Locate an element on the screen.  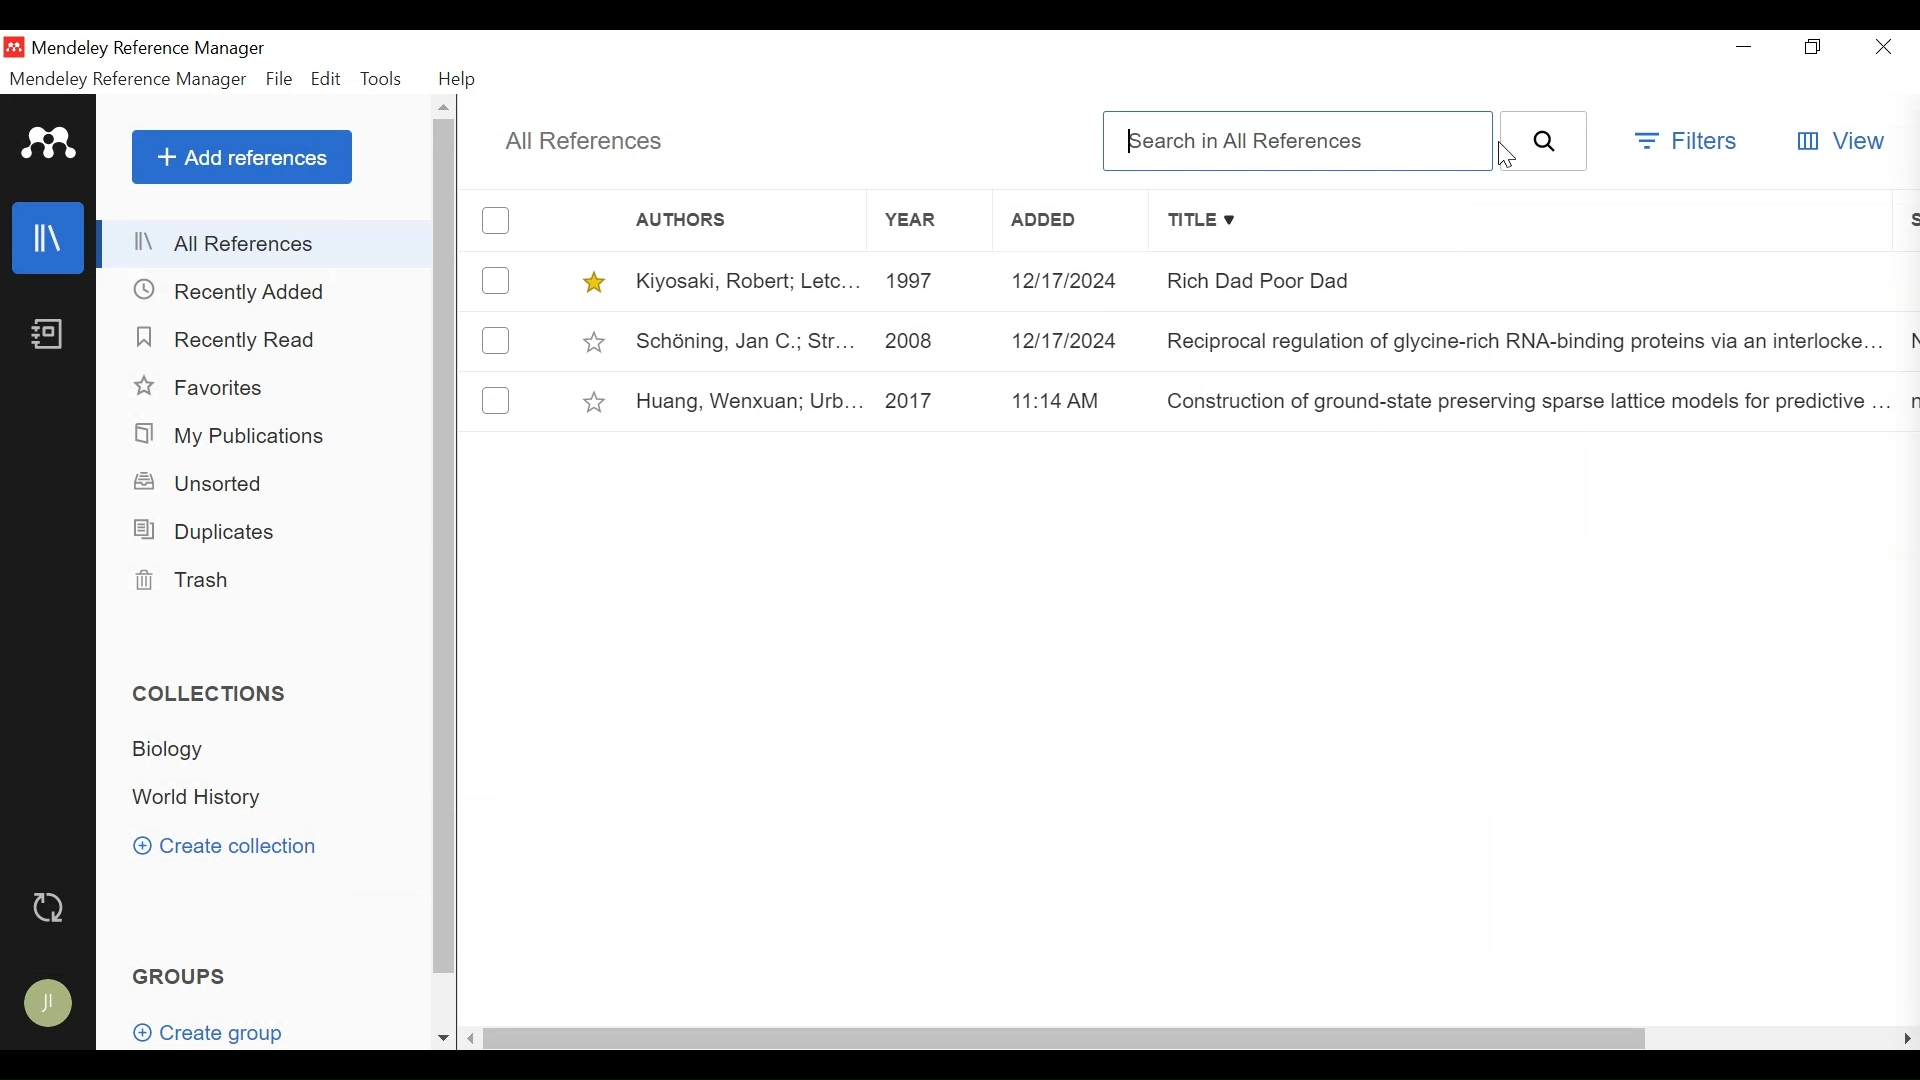
Search is located at coordinates (1545, 141).